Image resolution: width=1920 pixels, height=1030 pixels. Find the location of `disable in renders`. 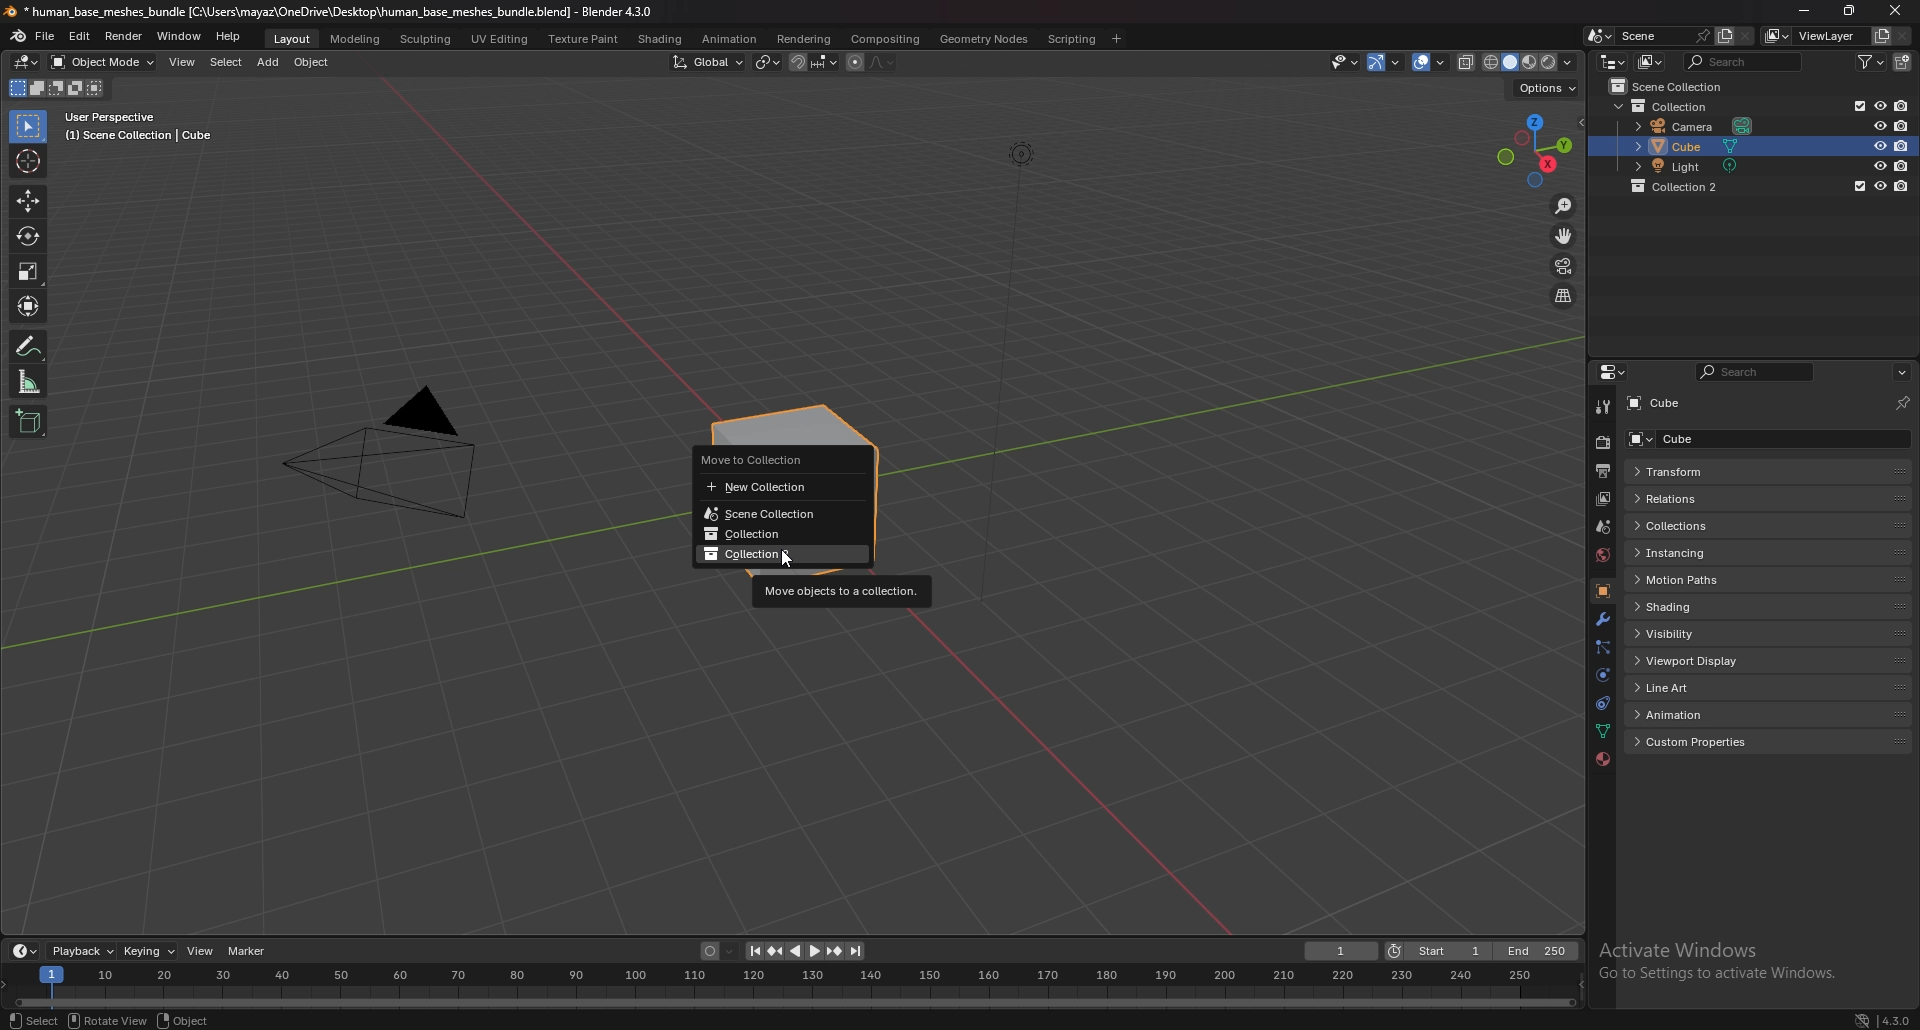

disable in renders is located at coordinates (1902, 186).